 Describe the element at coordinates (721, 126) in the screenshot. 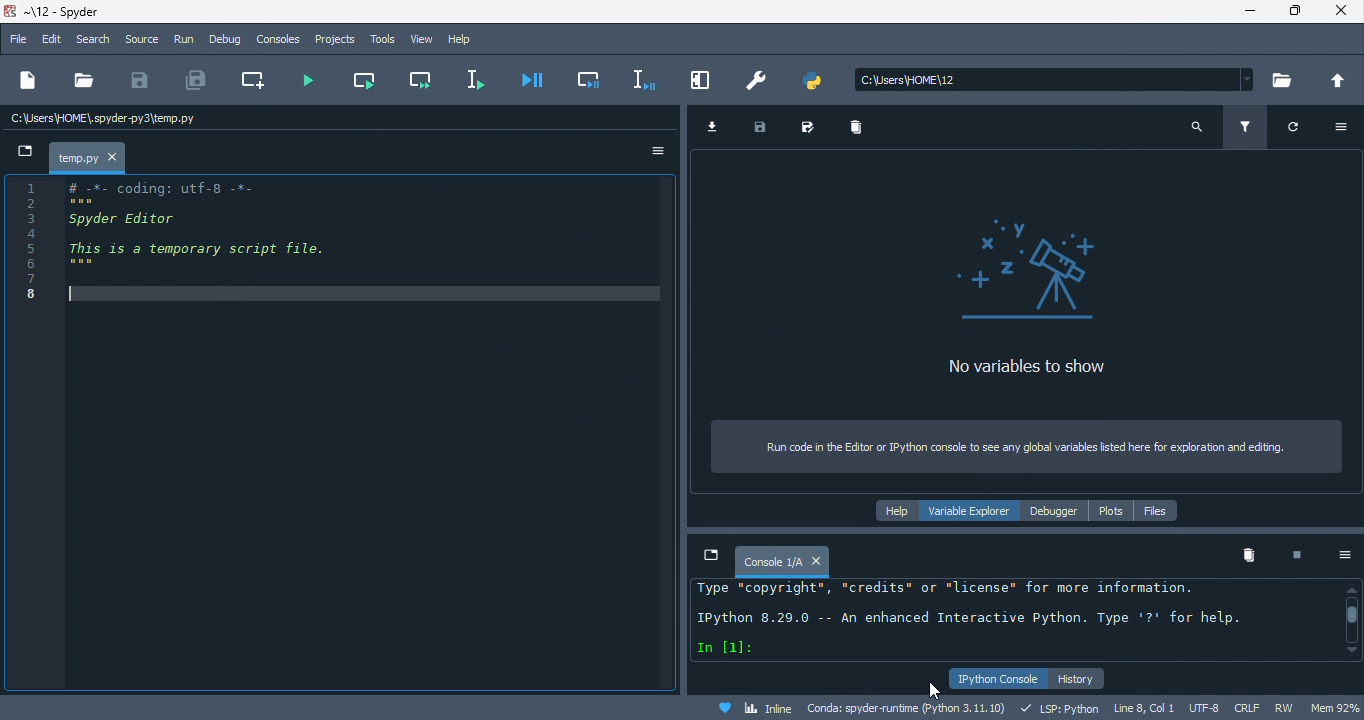

I see `import data` at that location.